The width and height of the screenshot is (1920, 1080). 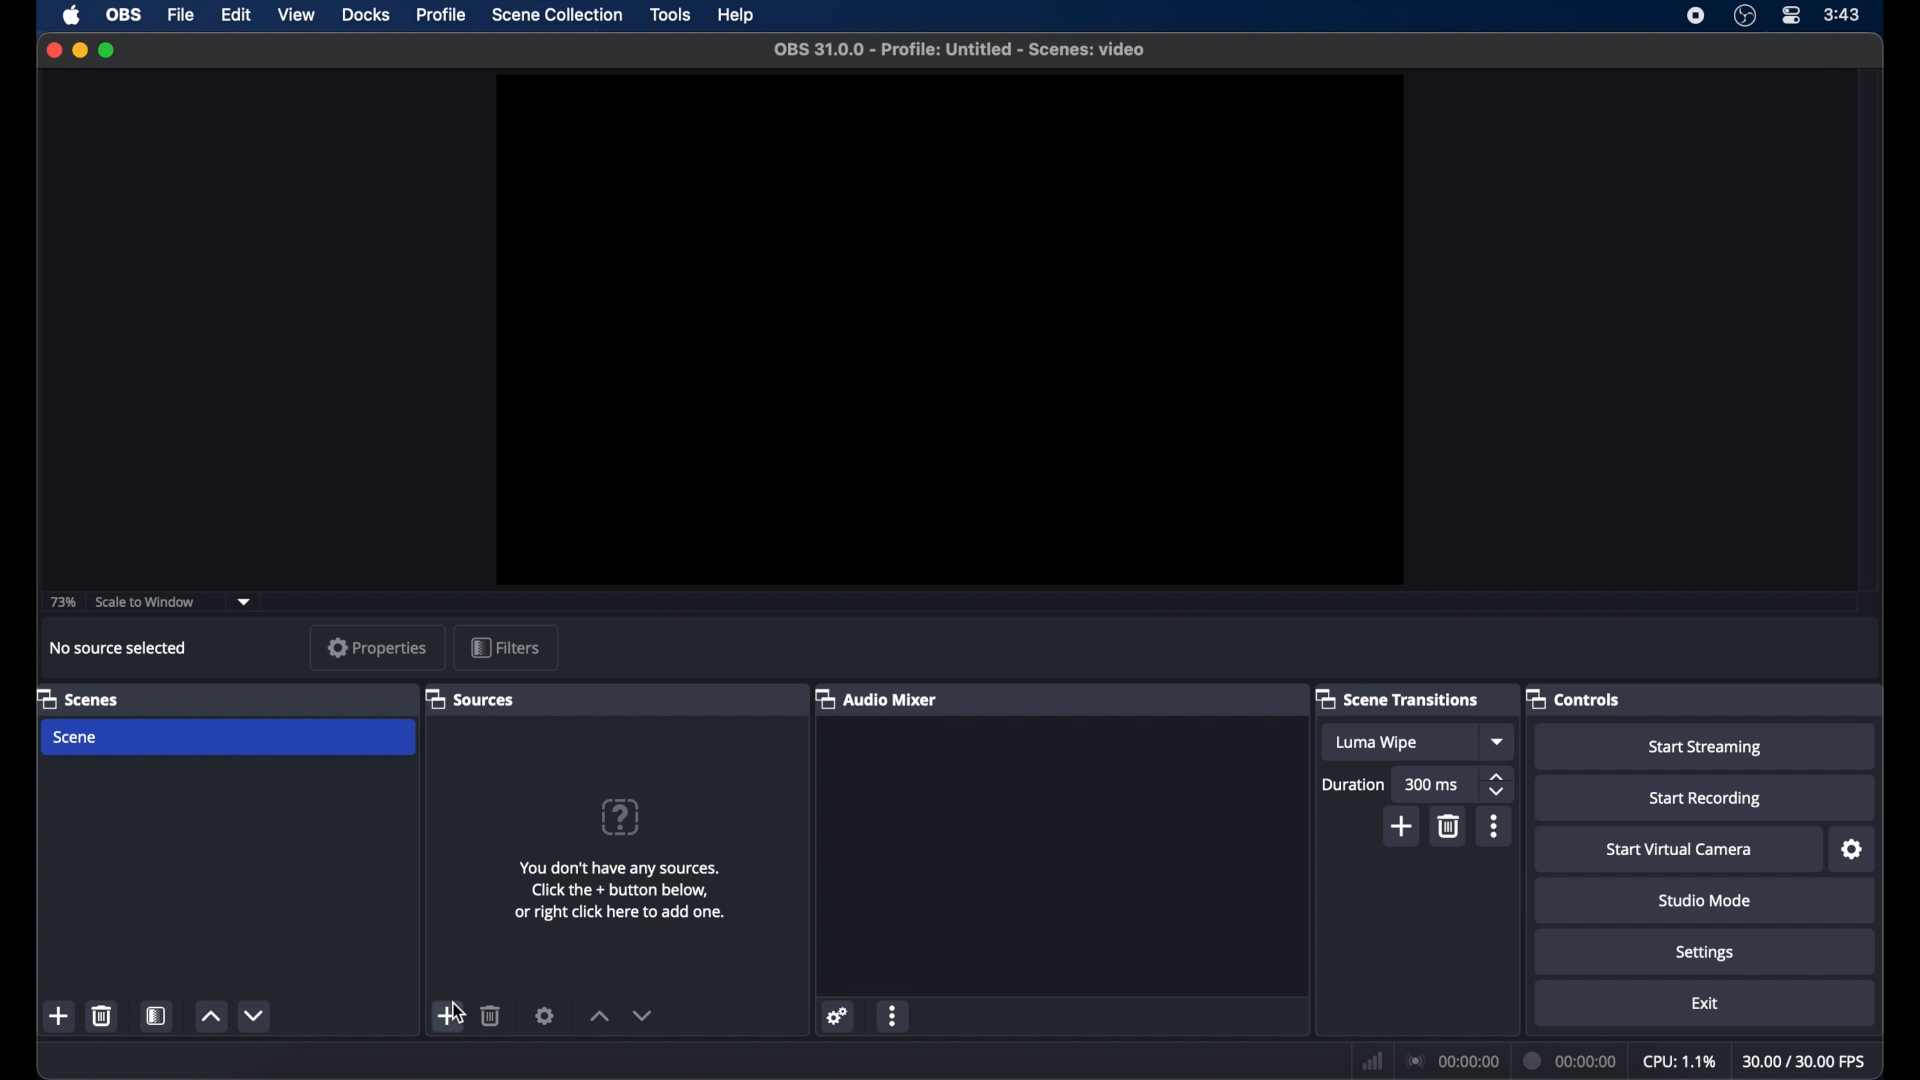 What do you see at coordinates (1495, 826) in the screenshot?
I see `more options` at bounding box center [1495, 826].